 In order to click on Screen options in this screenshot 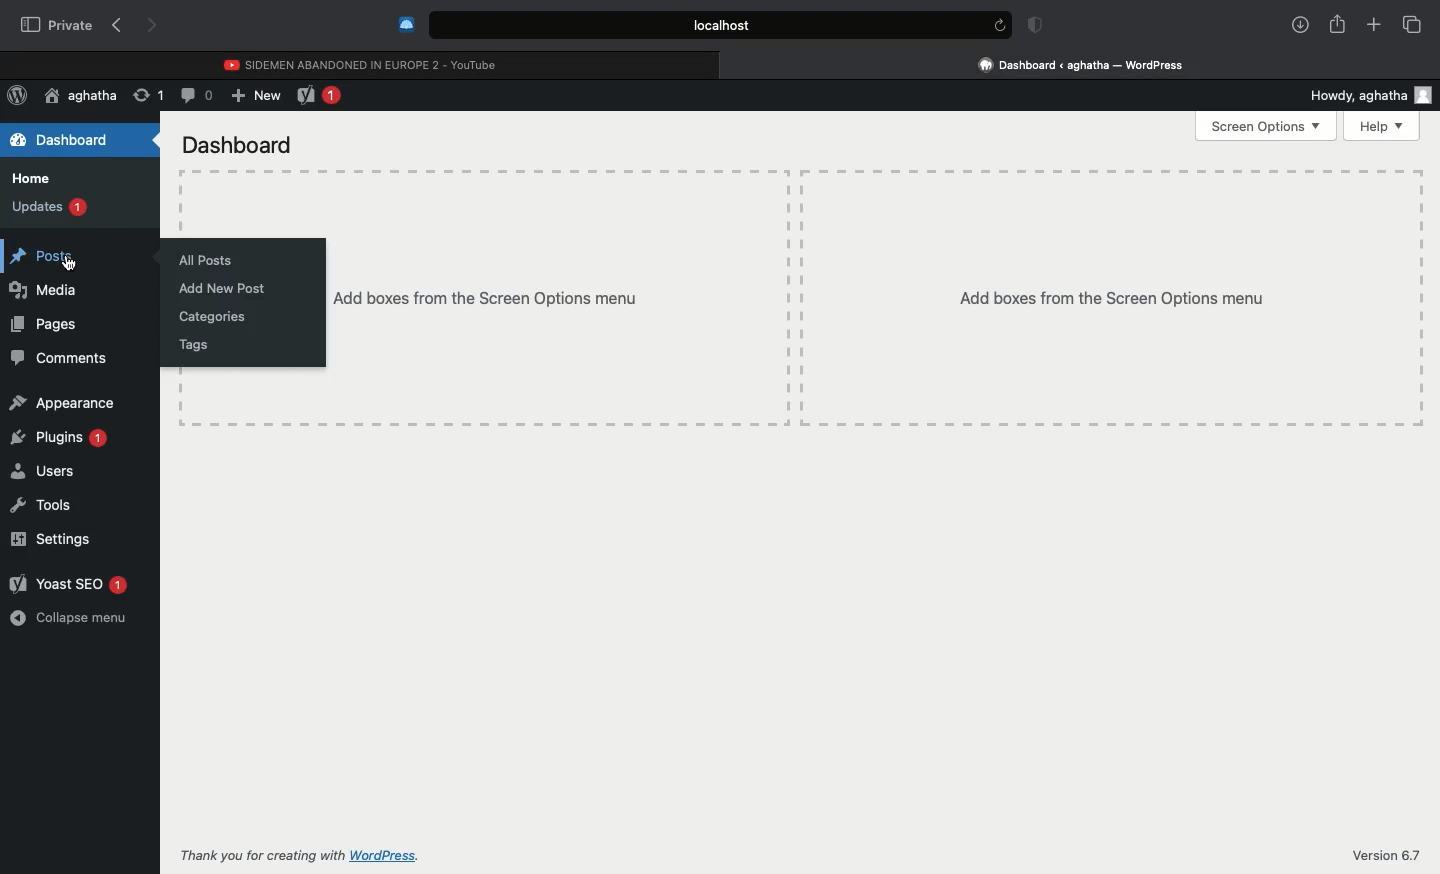, I will do `click(1269, 125)`.